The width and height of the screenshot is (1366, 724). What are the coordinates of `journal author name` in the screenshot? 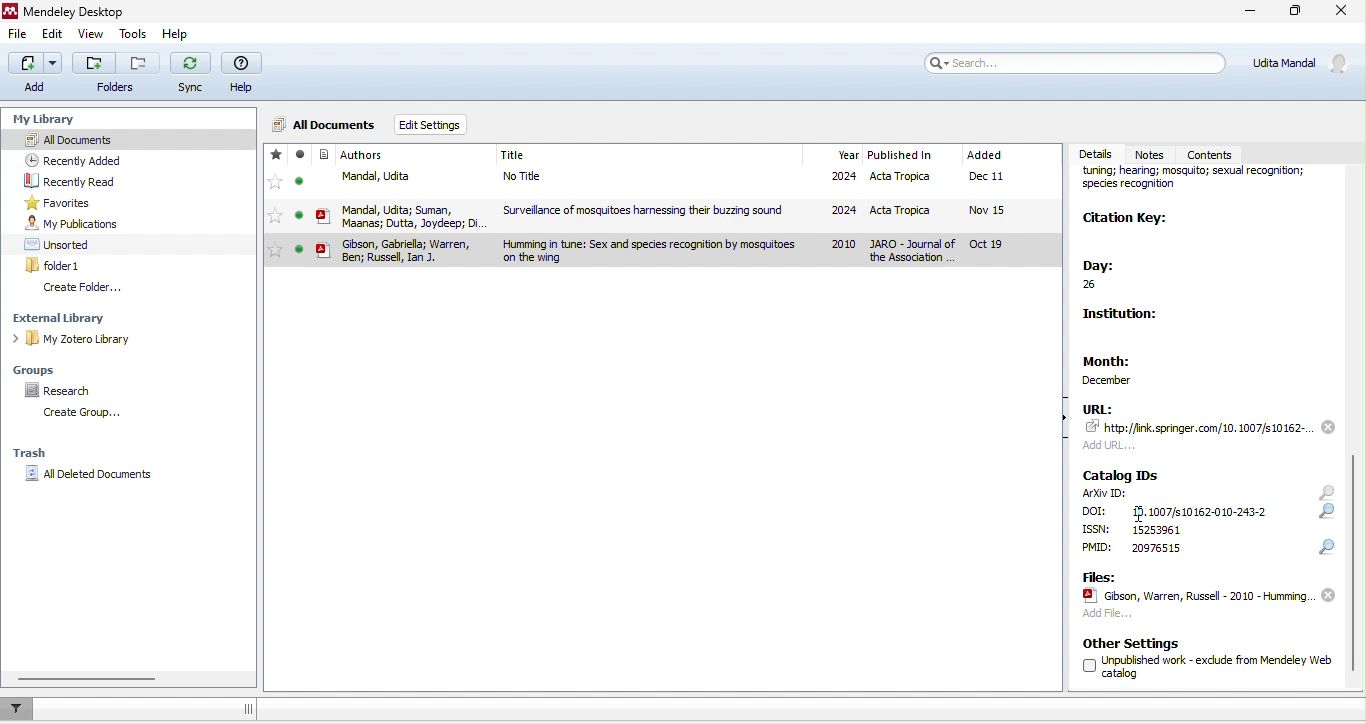 It's located at (363, 155).